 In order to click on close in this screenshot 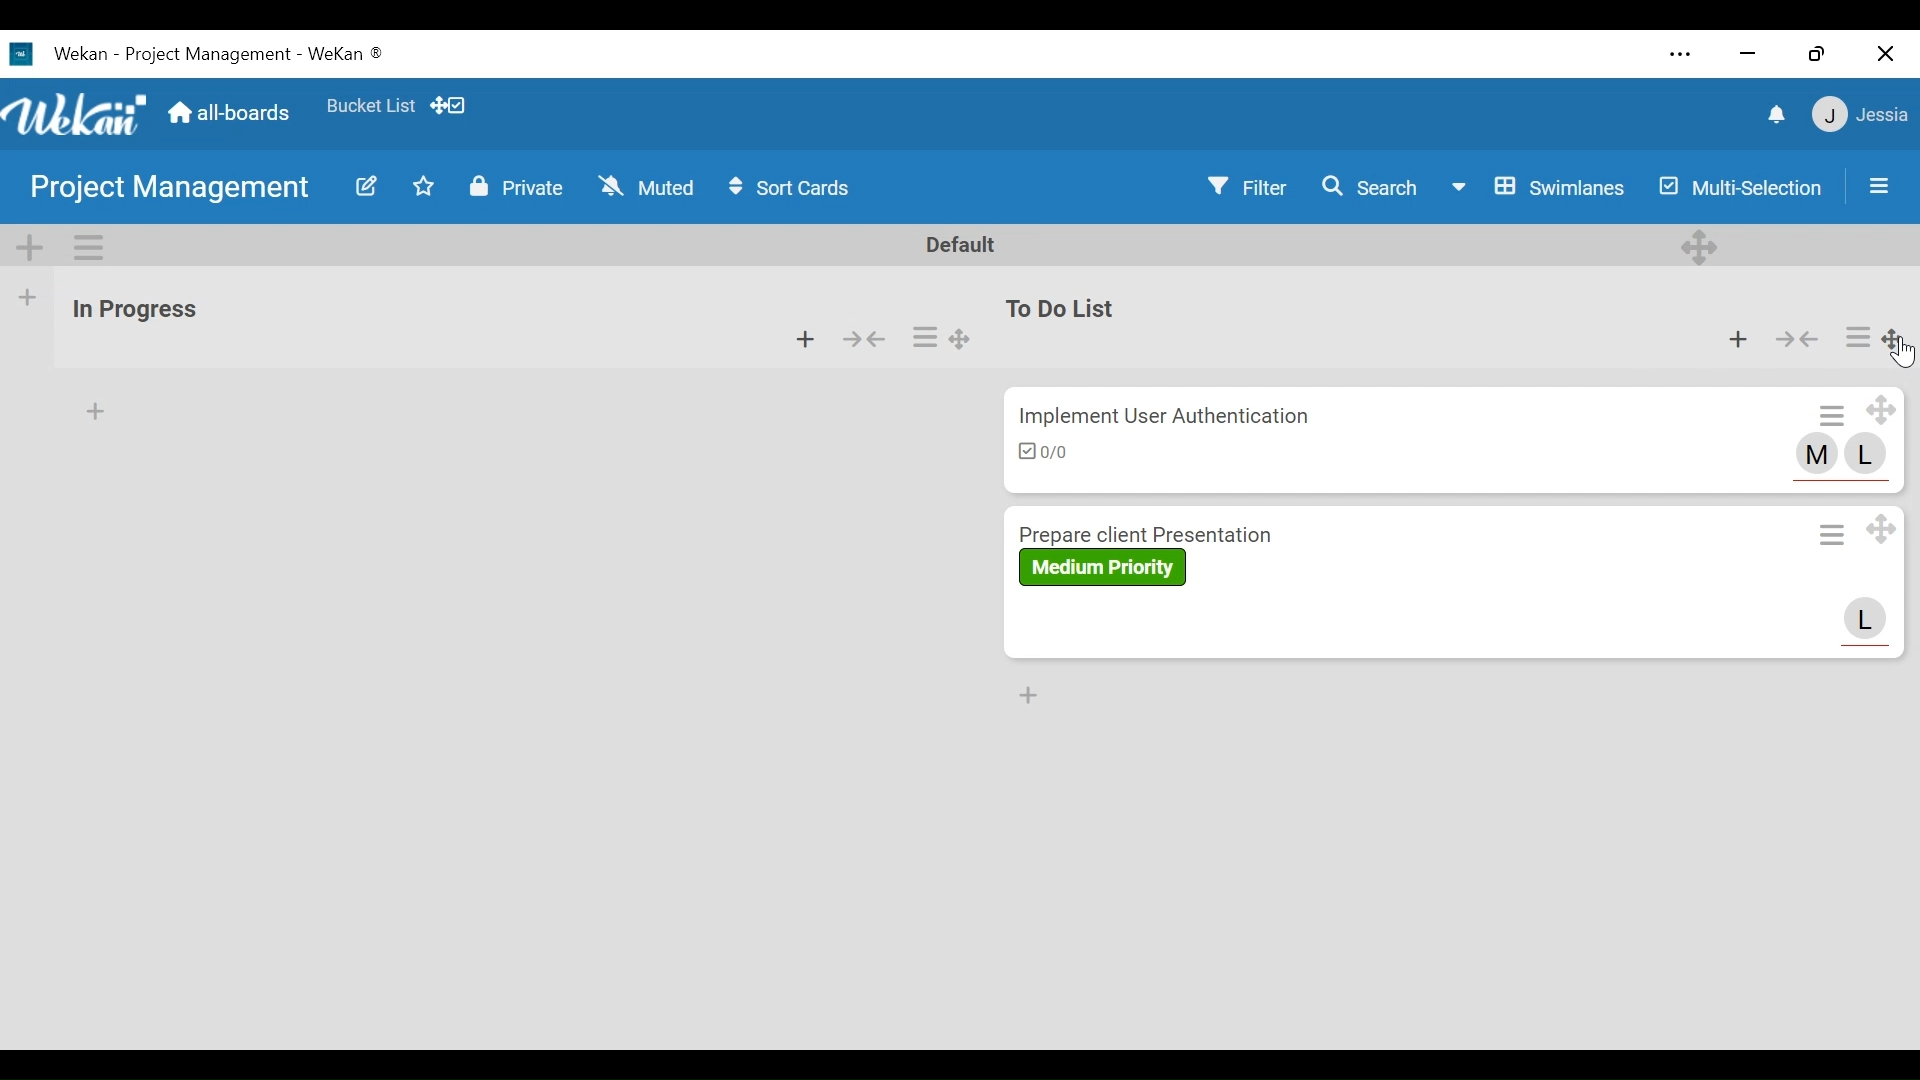, I will do `click(1882, 53)`.